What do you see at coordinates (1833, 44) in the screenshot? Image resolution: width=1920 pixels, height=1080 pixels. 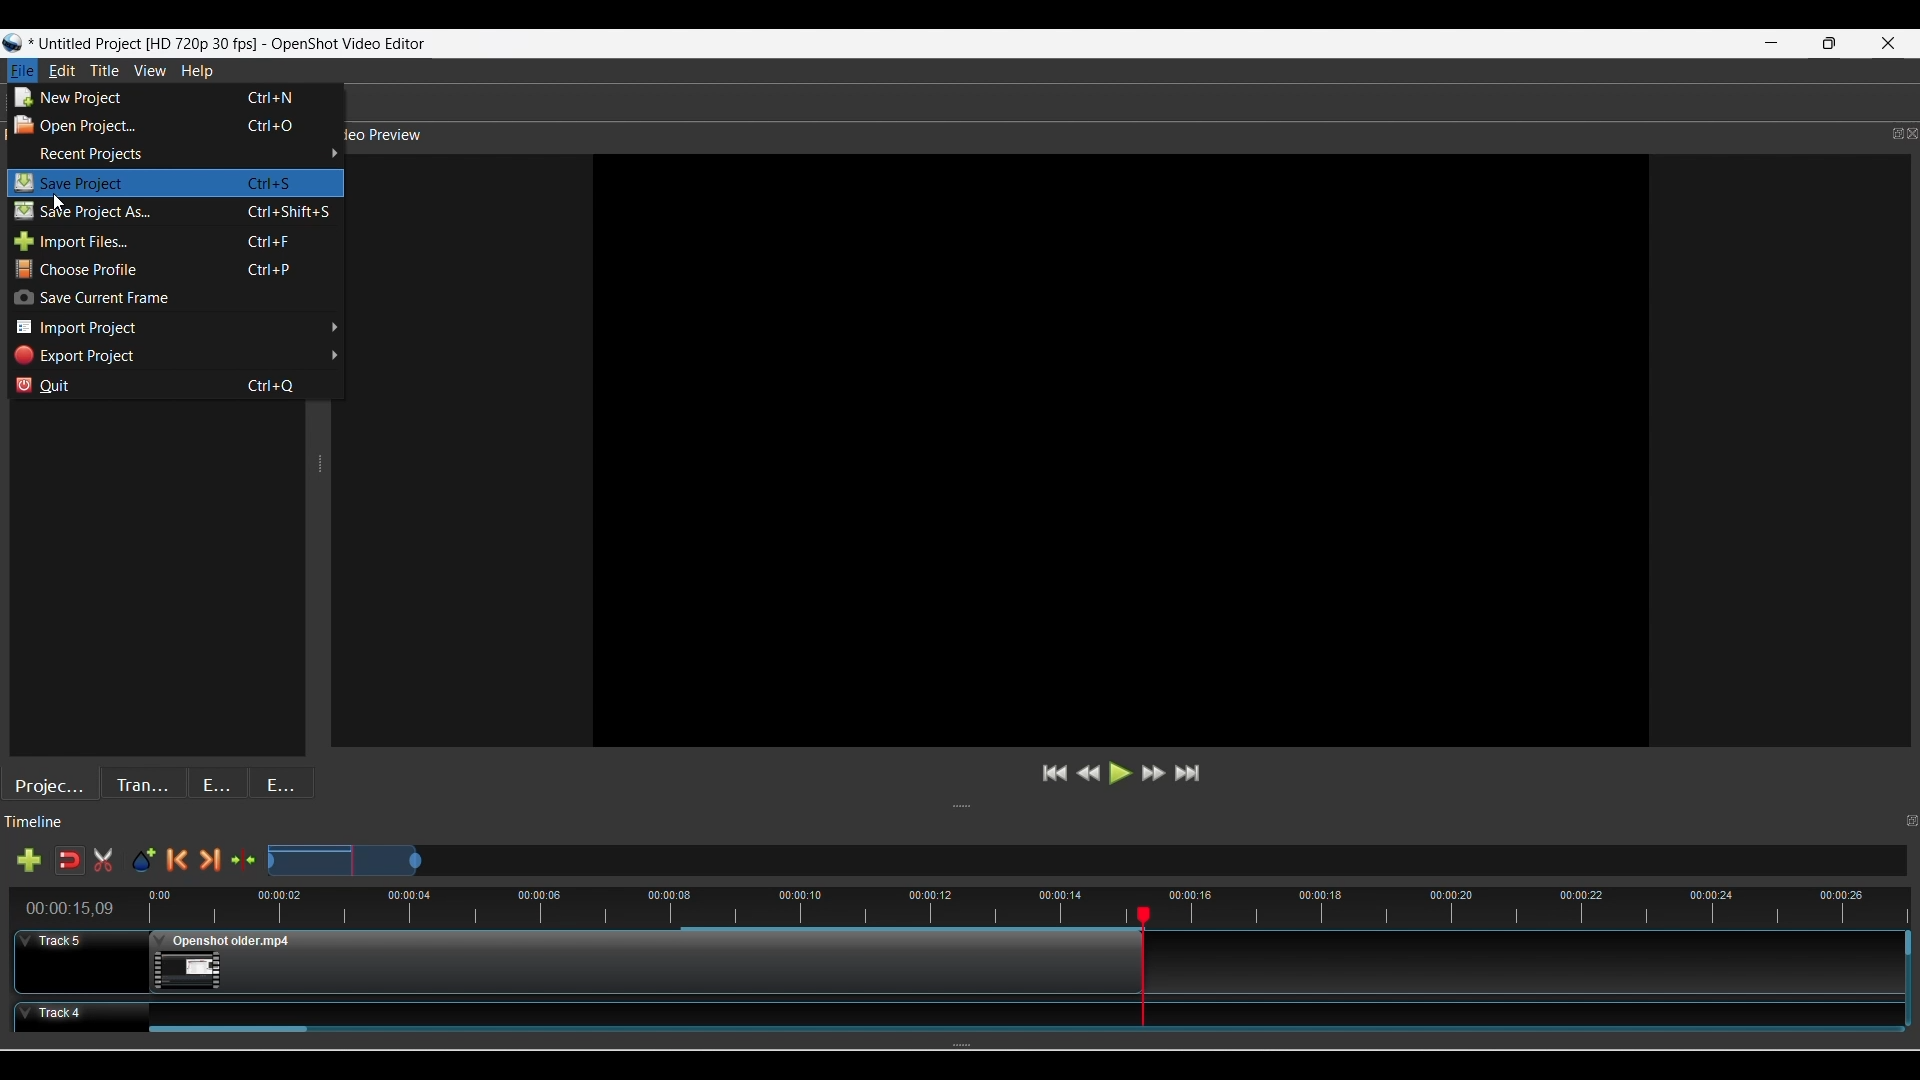 I see `Restore` at bounding box center [1833, 44].